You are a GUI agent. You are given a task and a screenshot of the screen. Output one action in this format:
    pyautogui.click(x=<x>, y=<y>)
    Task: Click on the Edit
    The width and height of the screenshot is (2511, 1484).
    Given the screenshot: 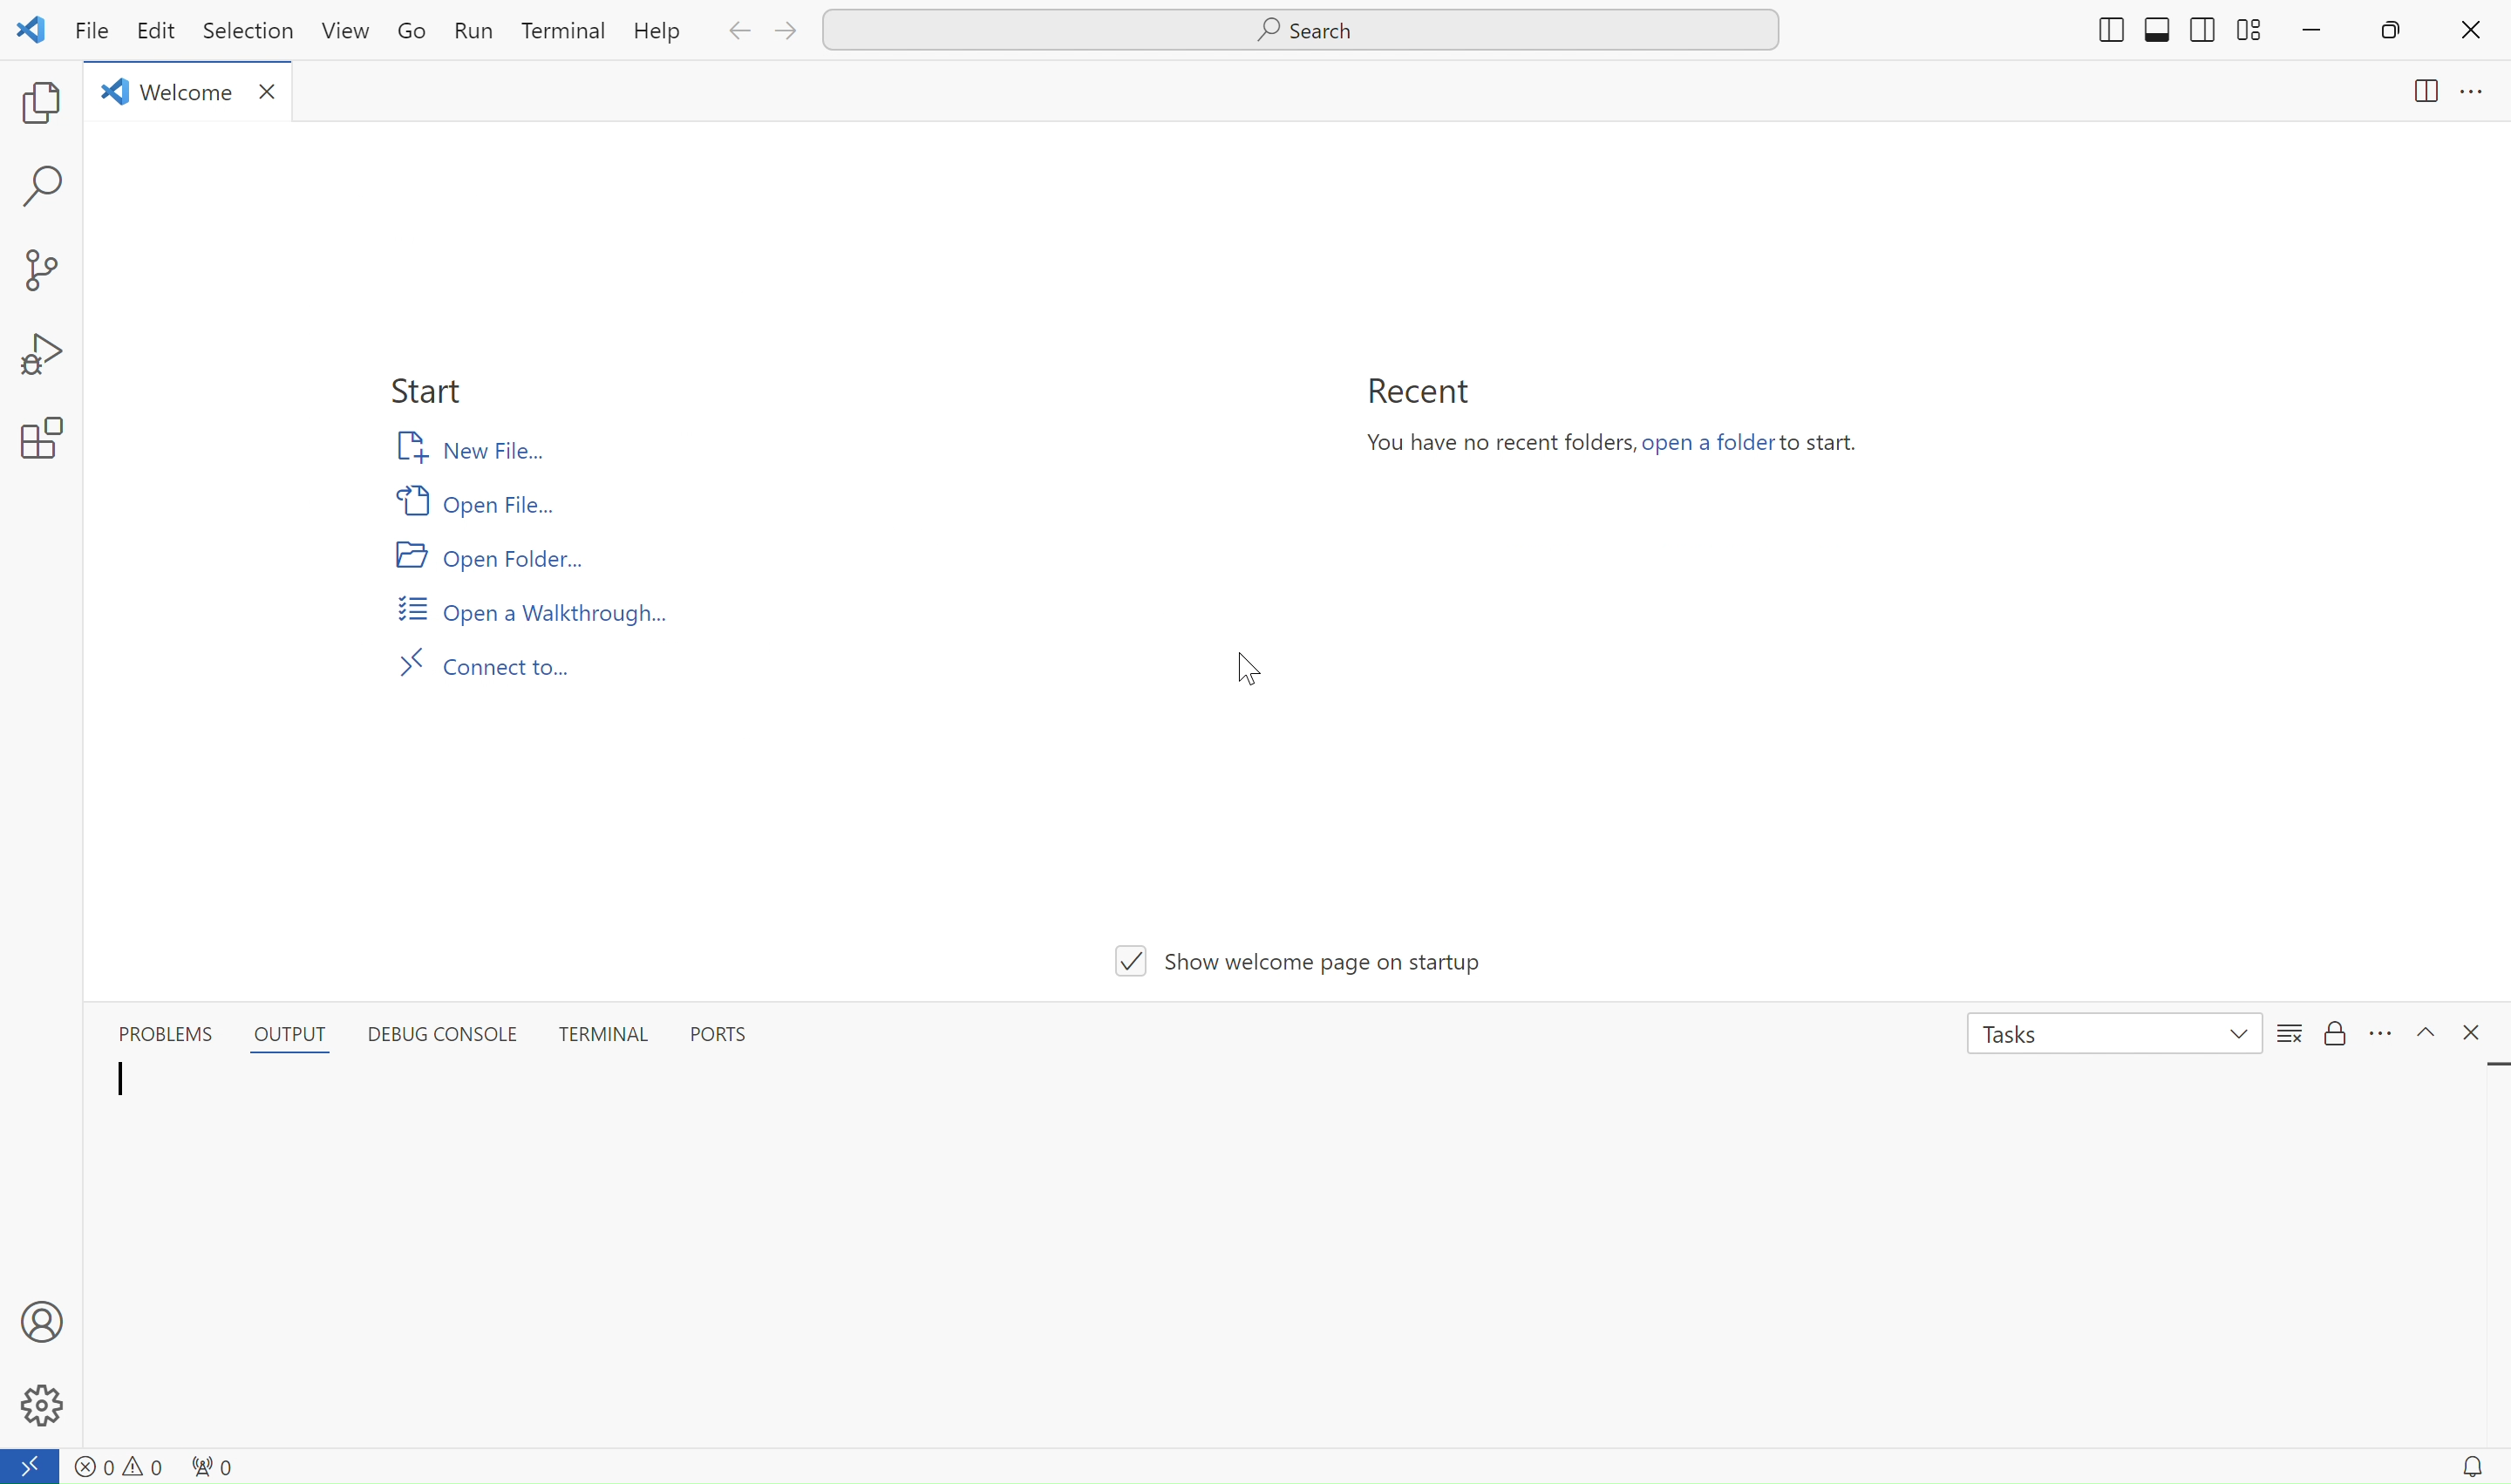 What is the action you would take?
    pyautogui.click(x=161, y=33)
    